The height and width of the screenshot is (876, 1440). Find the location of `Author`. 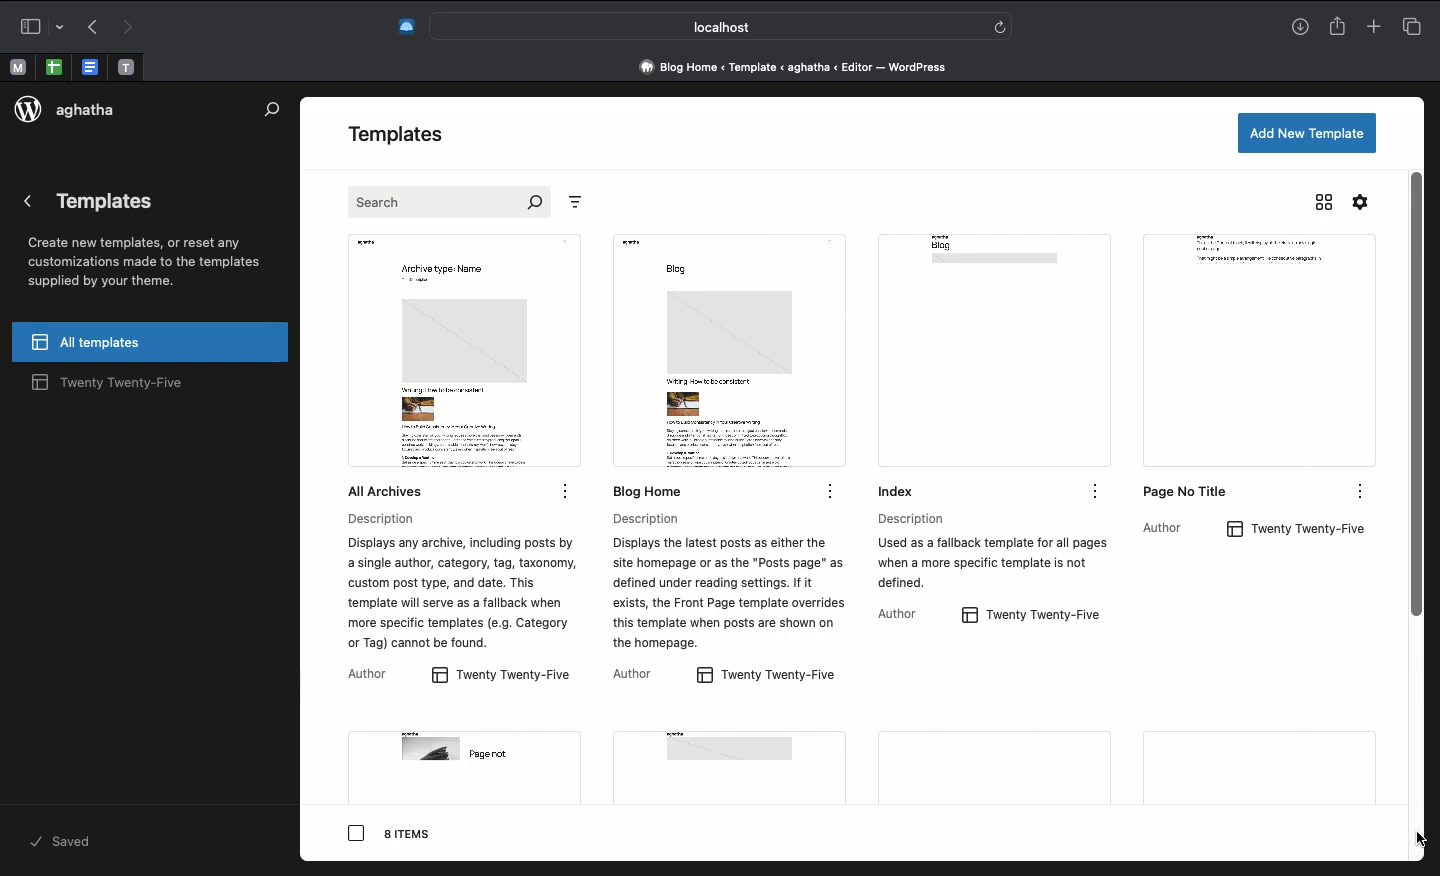

Author is located at coordinates (1165, 526).